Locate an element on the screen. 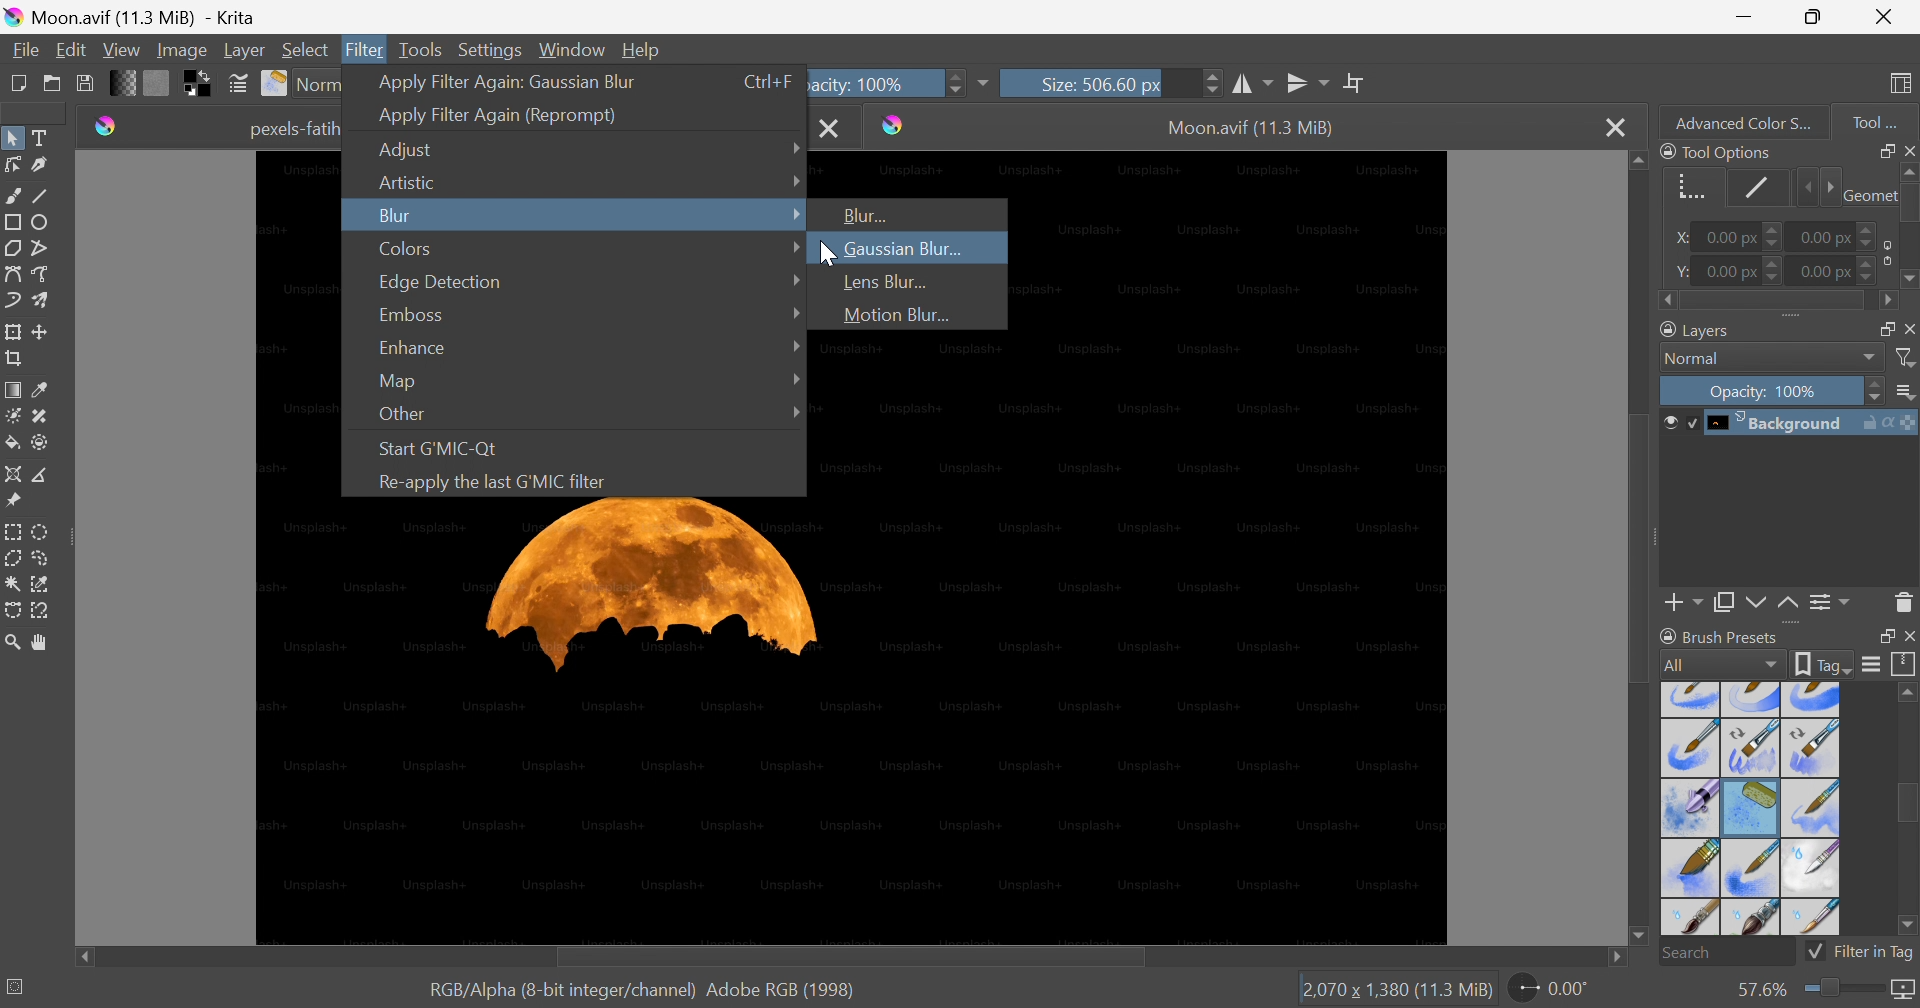 This screenshot has width=1920, height=1008. Restore down is located at coordinates (1879, 327).